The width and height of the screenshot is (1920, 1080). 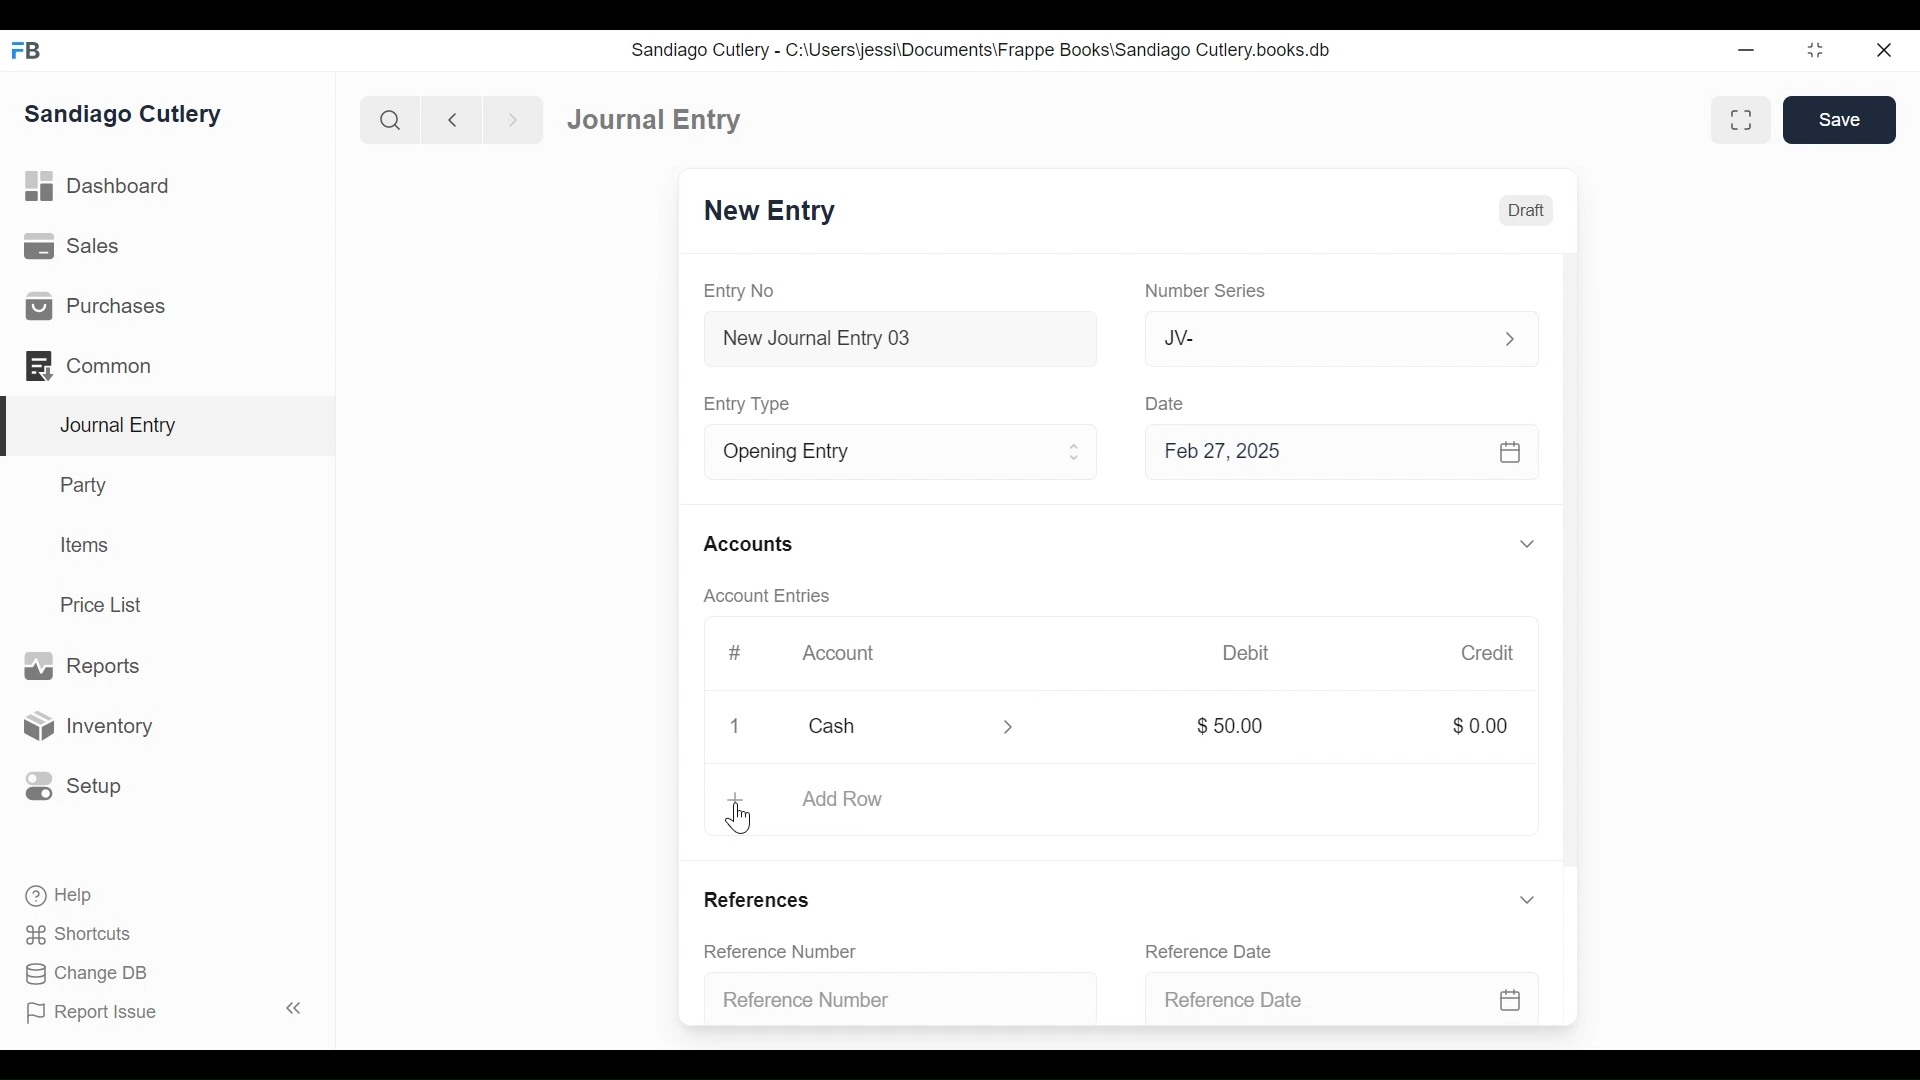 I want to click on Navigate forward, so click(x=512, y=120).